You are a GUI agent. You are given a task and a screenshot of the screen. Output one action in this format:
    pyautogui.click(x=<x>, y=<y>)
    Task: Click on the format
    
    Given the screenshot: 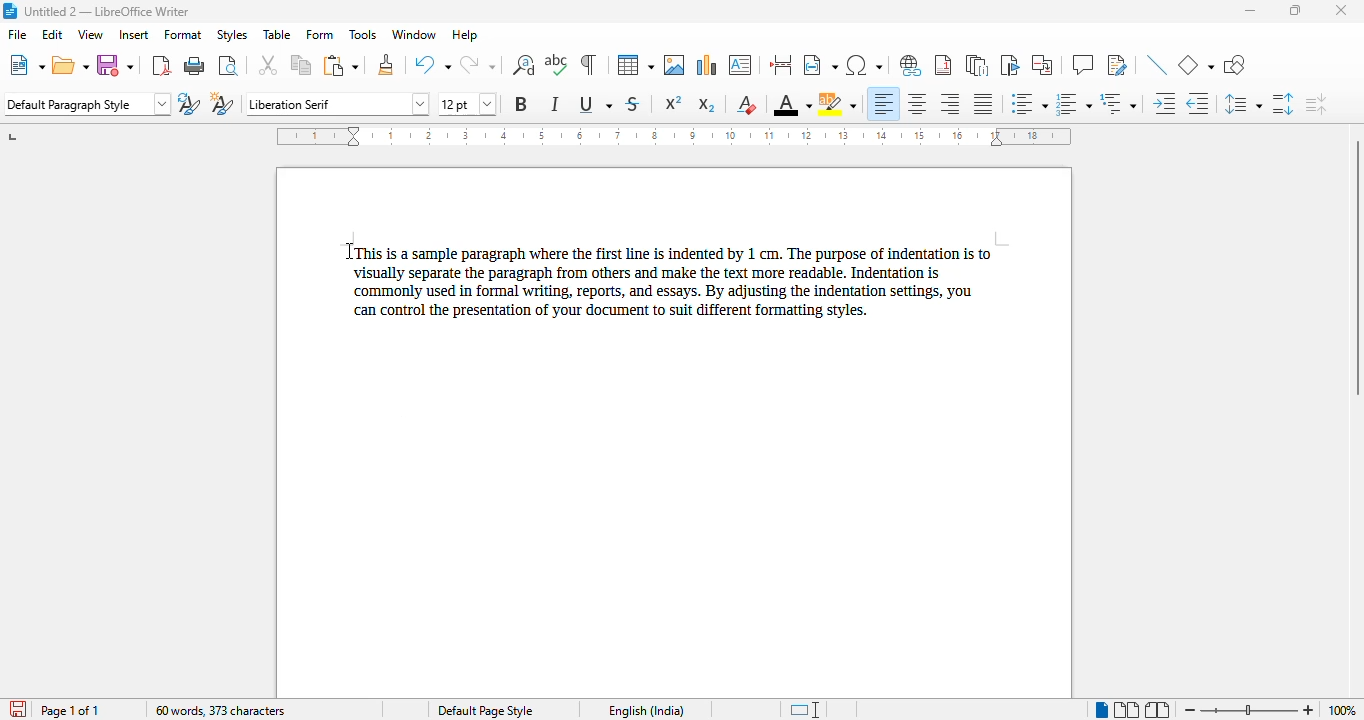 What is the action you would take?
    pyautogui.click(x=183, y=35)
    